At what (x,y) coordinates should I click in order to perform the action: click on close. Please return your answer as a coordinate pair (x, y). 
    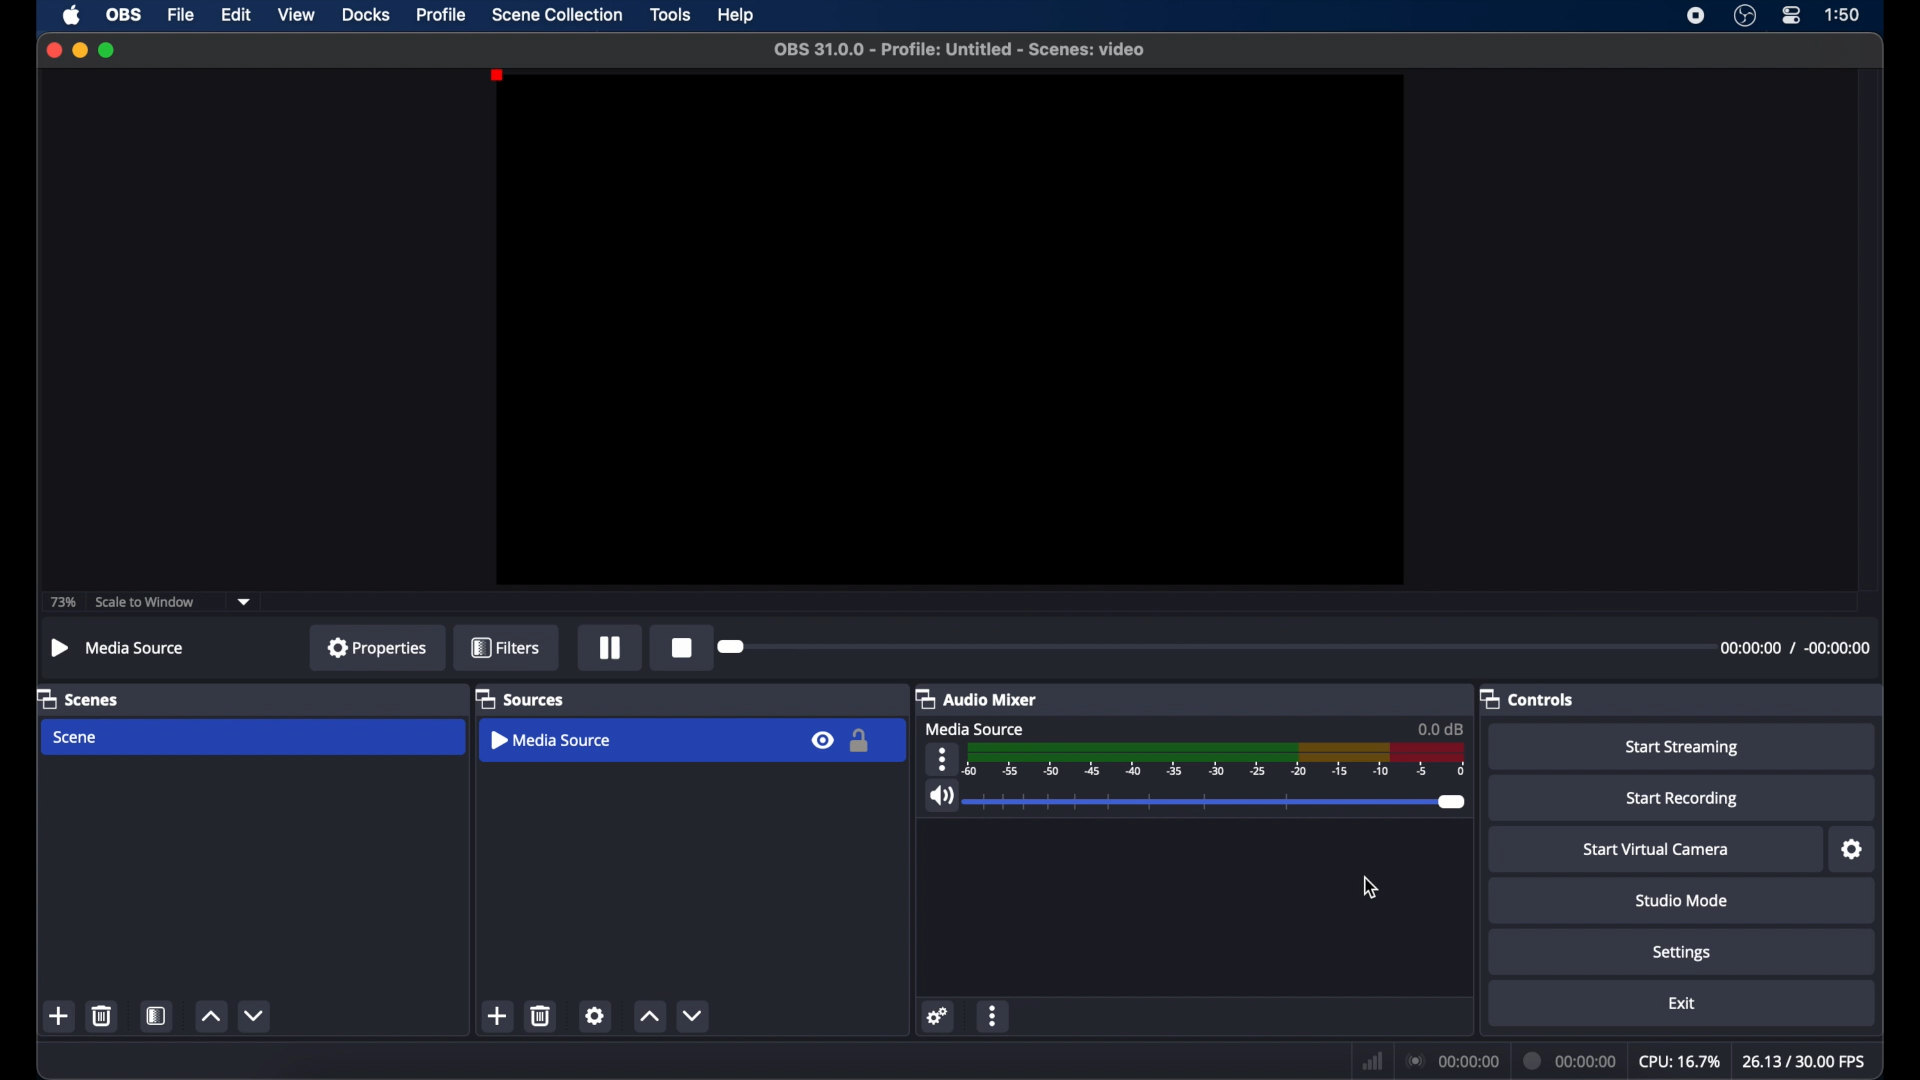
    Looking at the image, I should click on (53, 50).